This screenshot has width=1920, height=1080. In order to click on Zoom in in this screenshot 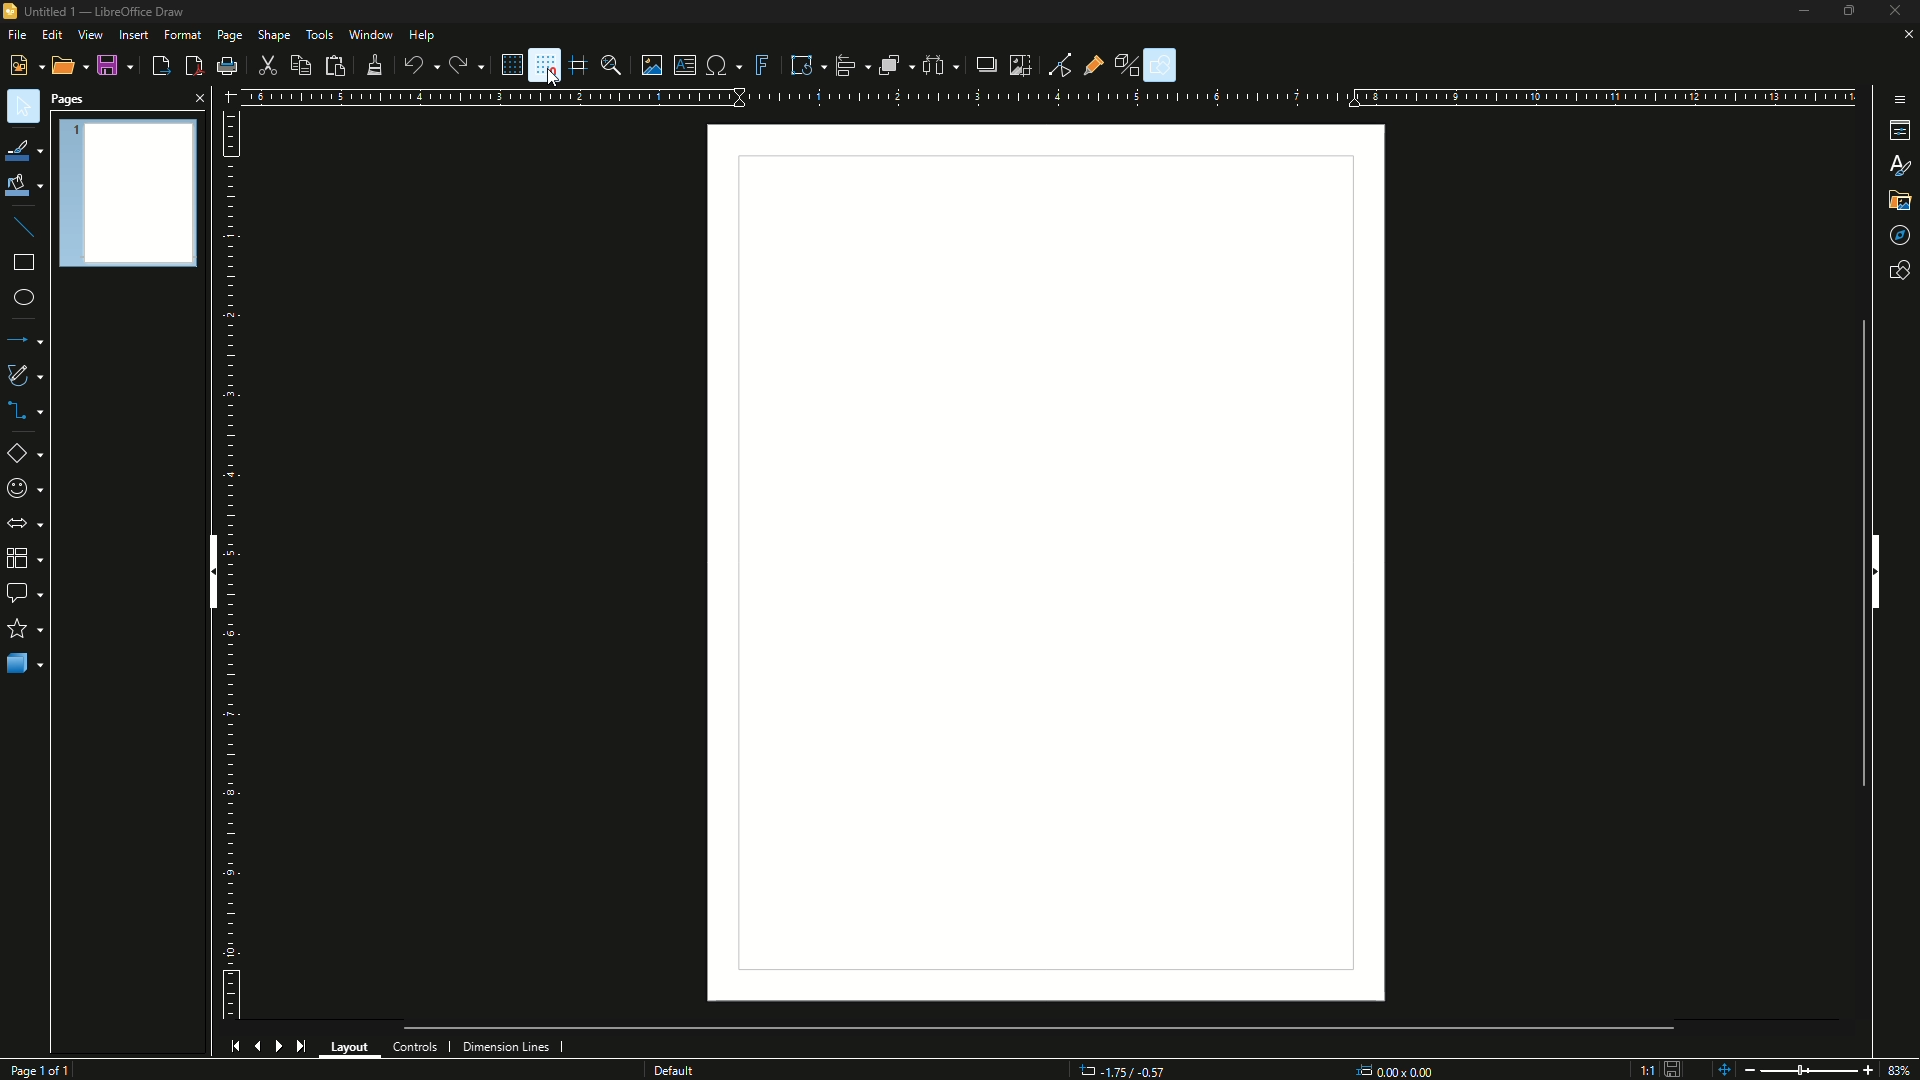, I will do `click(1869, 1068)`.